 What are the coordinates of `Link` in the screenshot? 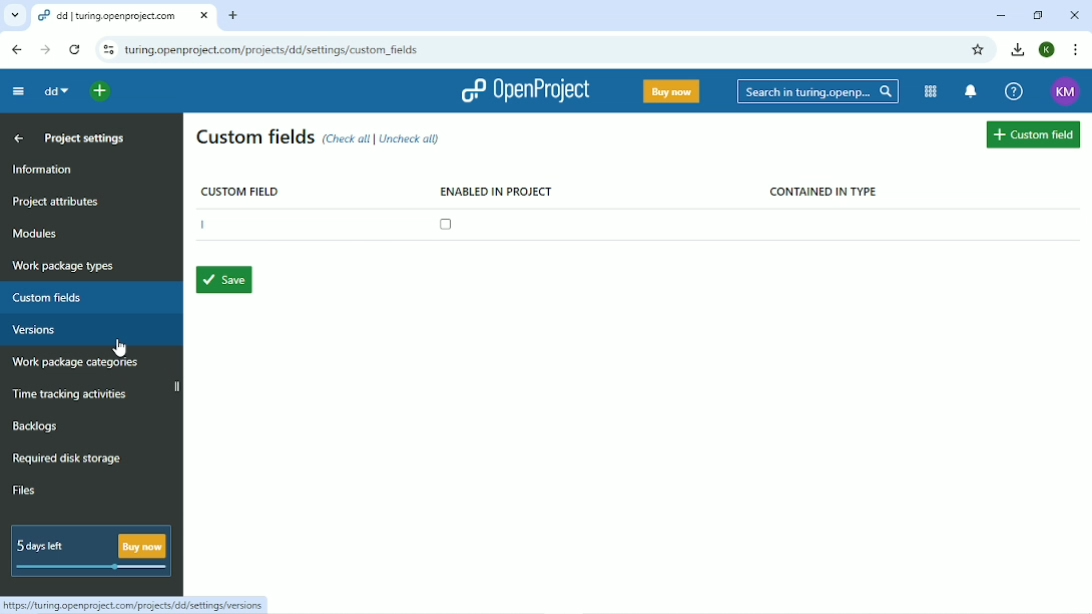 It's located at (137, 603).